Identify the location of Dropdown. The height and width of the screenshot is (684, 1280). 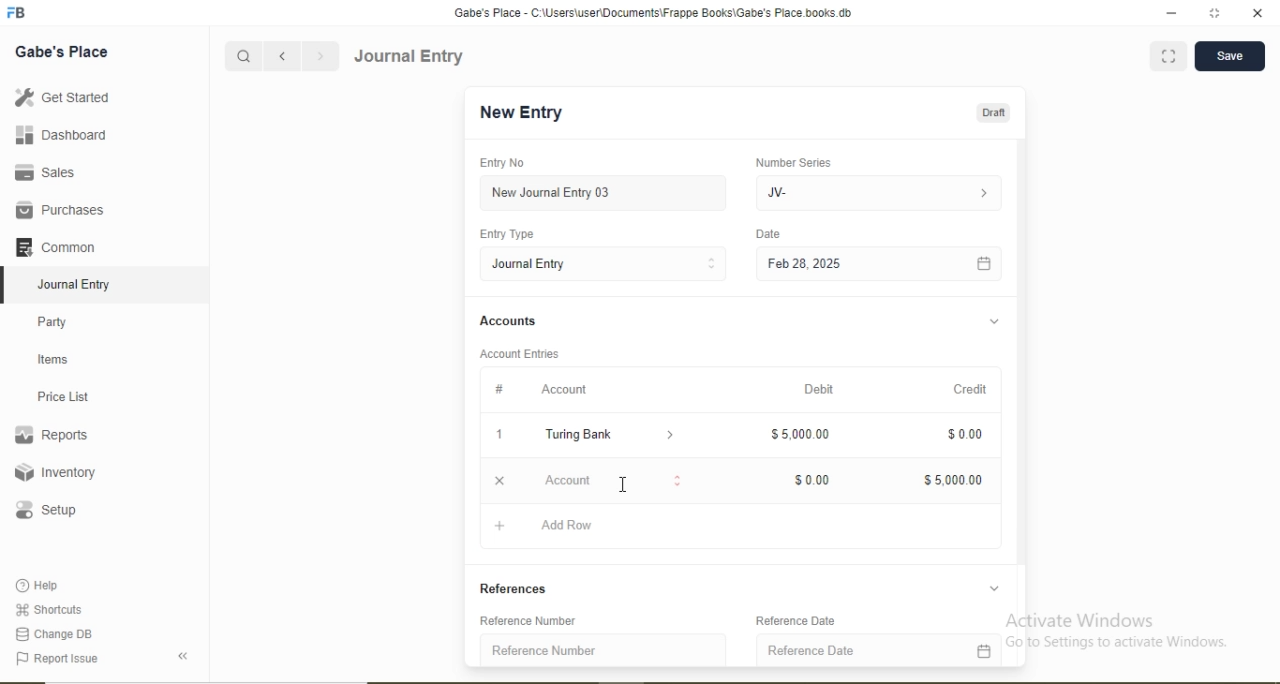
(672, 436).